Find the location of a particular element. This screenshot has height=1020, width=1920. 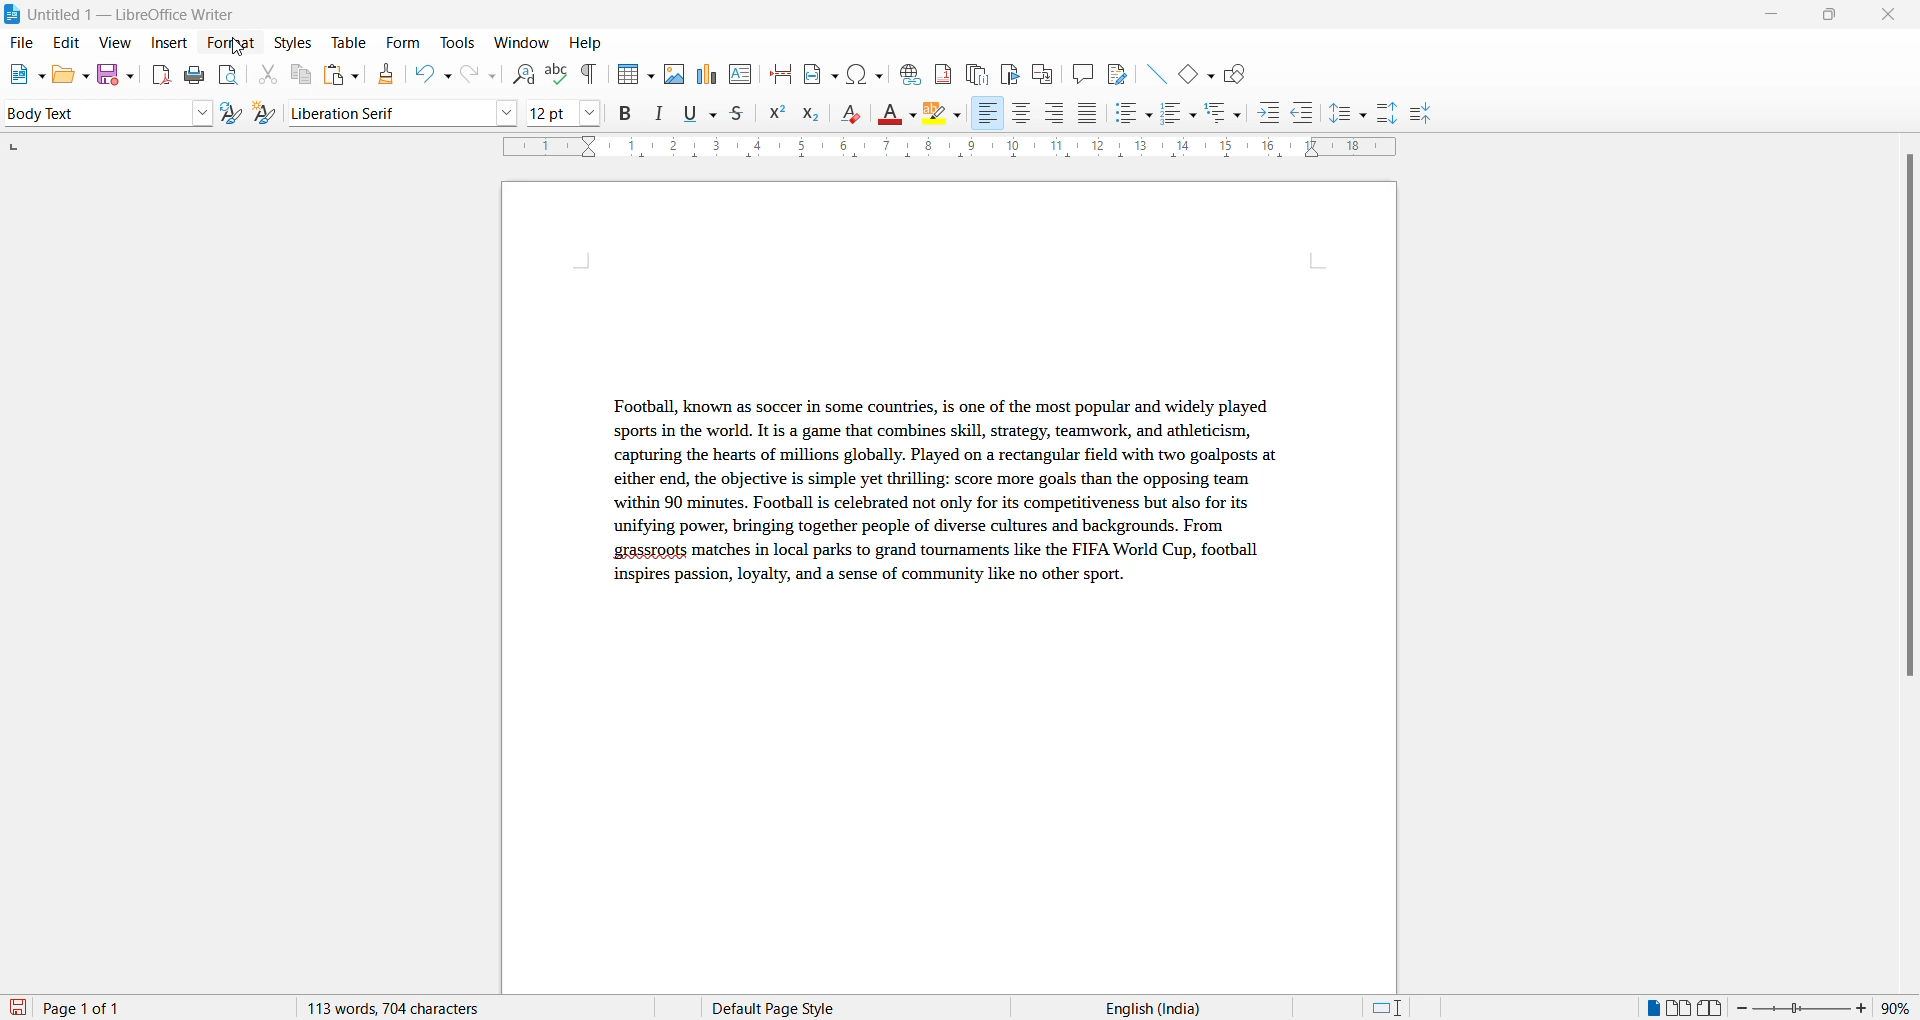

paragraph is located at coordinates (938, 506).